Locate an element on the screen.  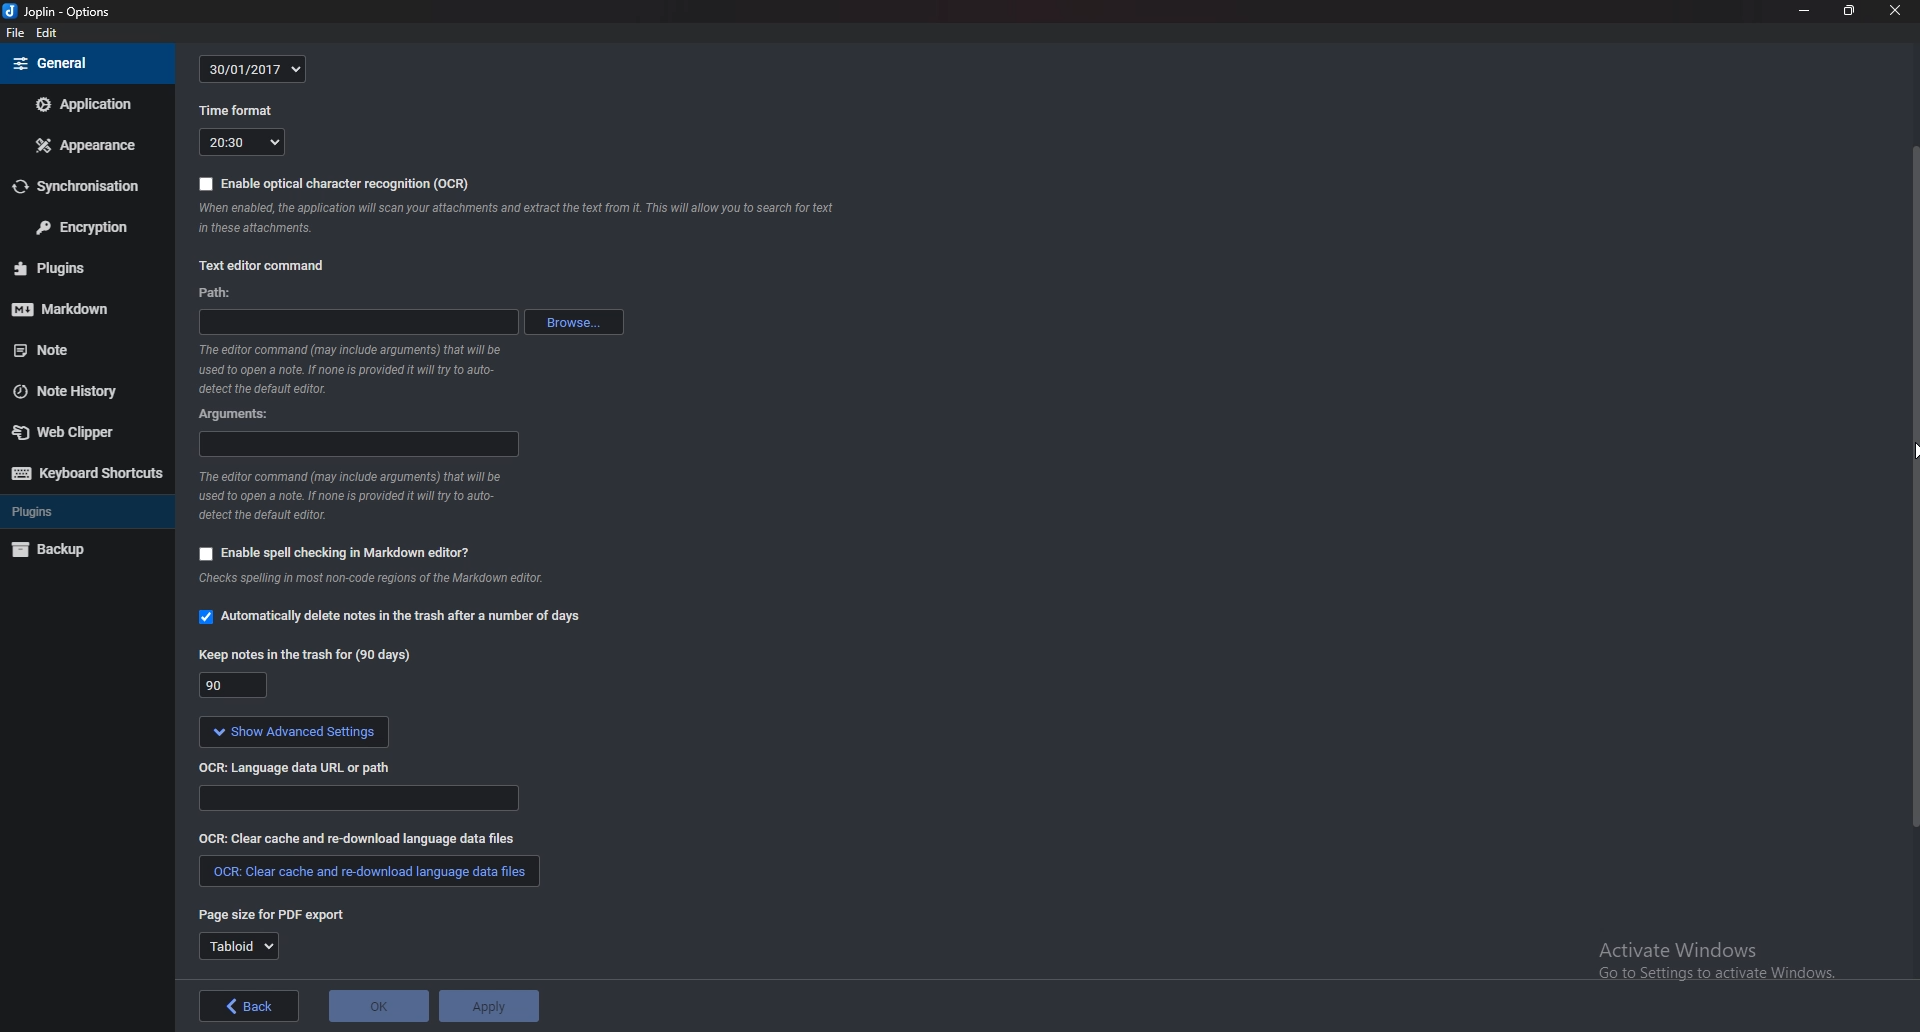
browse is located at coordinates (571, 322).